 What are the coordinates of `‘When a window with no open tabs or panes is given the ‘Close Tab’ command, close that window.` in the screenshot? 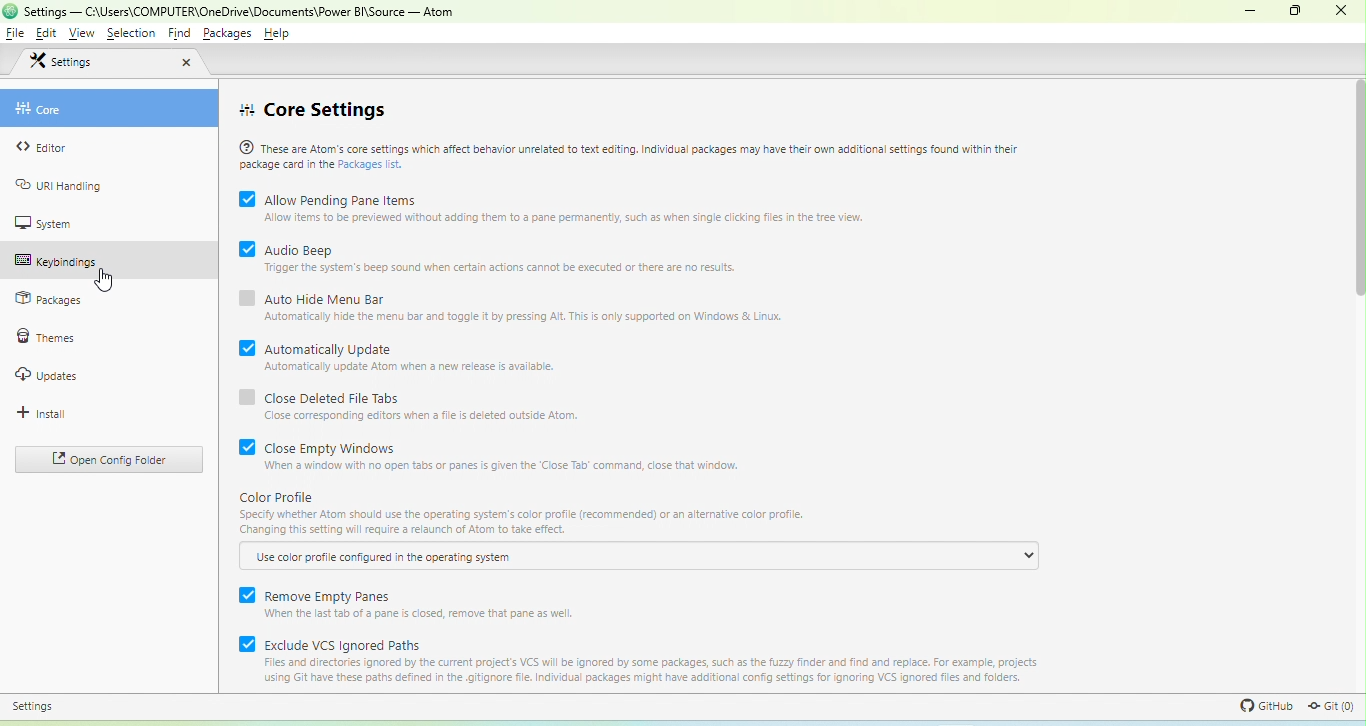 It's located at (501, 467).